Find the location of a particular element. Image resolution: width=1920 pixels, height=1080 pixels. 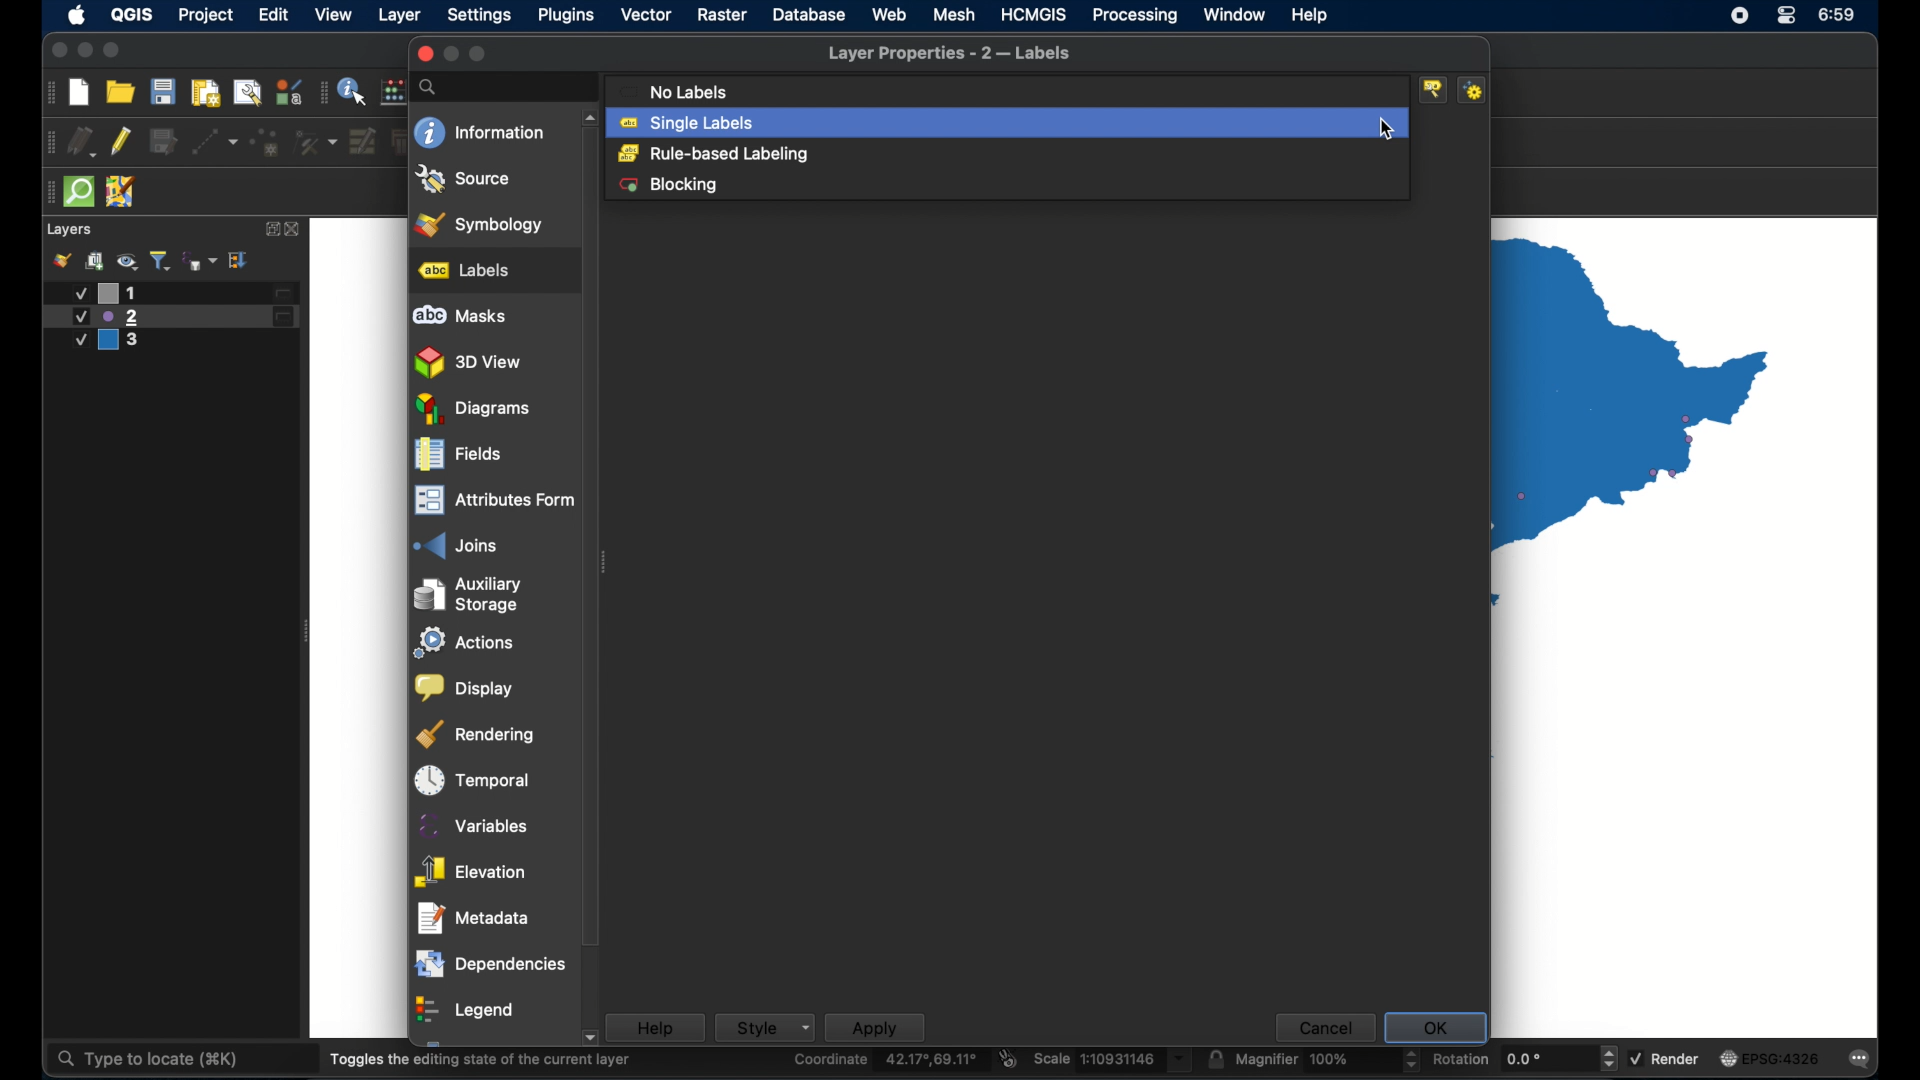

mesh is located at coordinates (954, 14).